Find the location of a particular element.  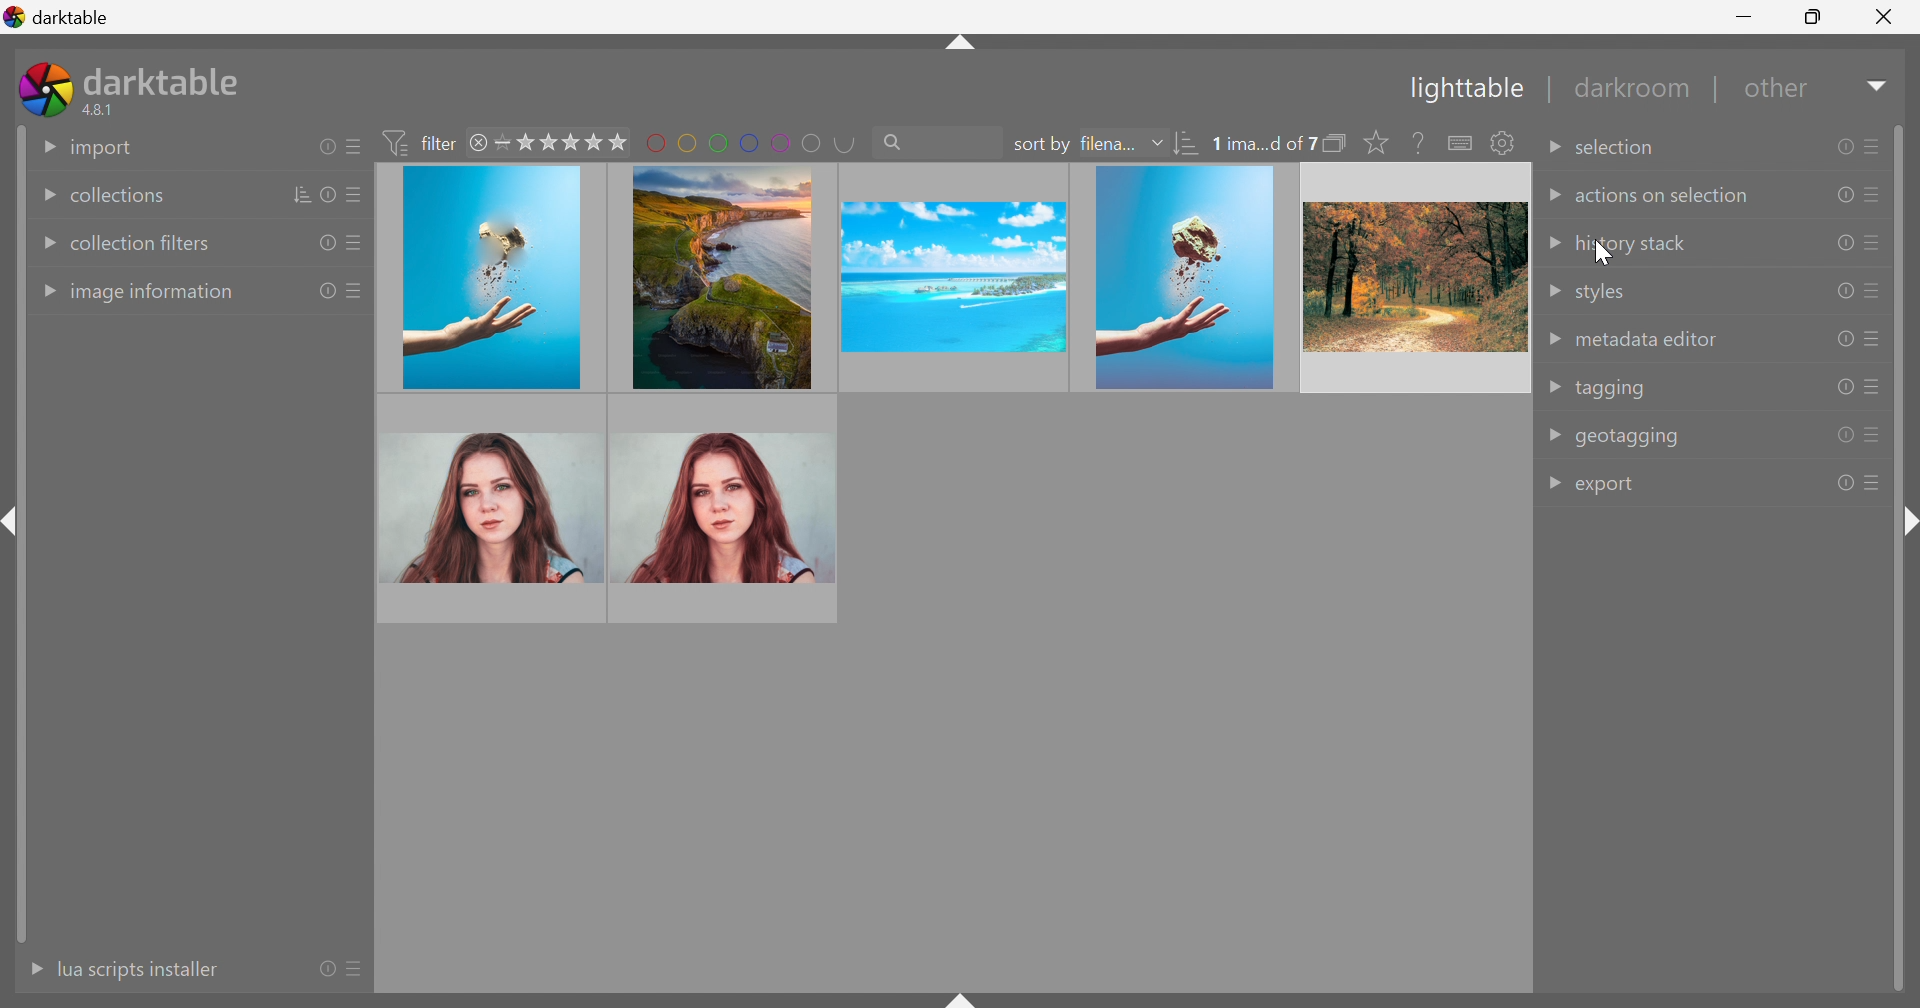

reset is located at coordinates (325, 146).